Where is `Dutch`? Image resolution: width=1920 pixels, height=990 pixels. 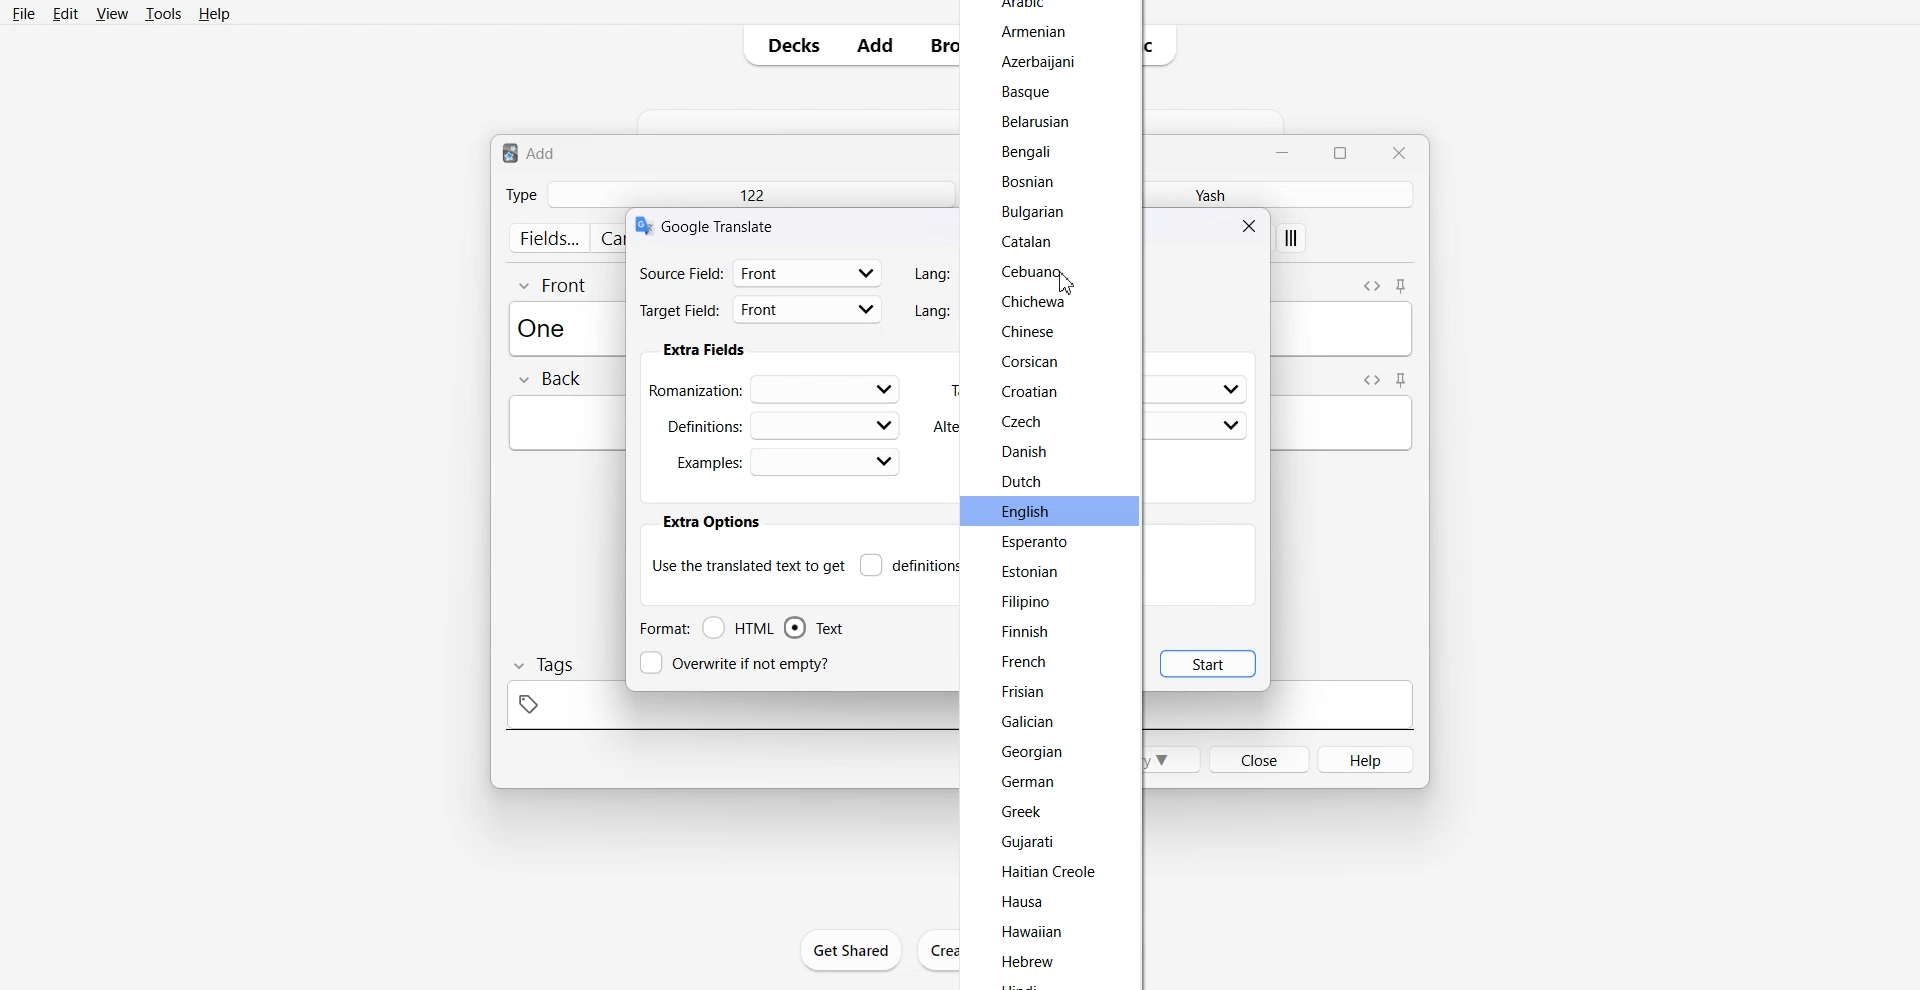 Dutch is located at coordinates (1024, 482).